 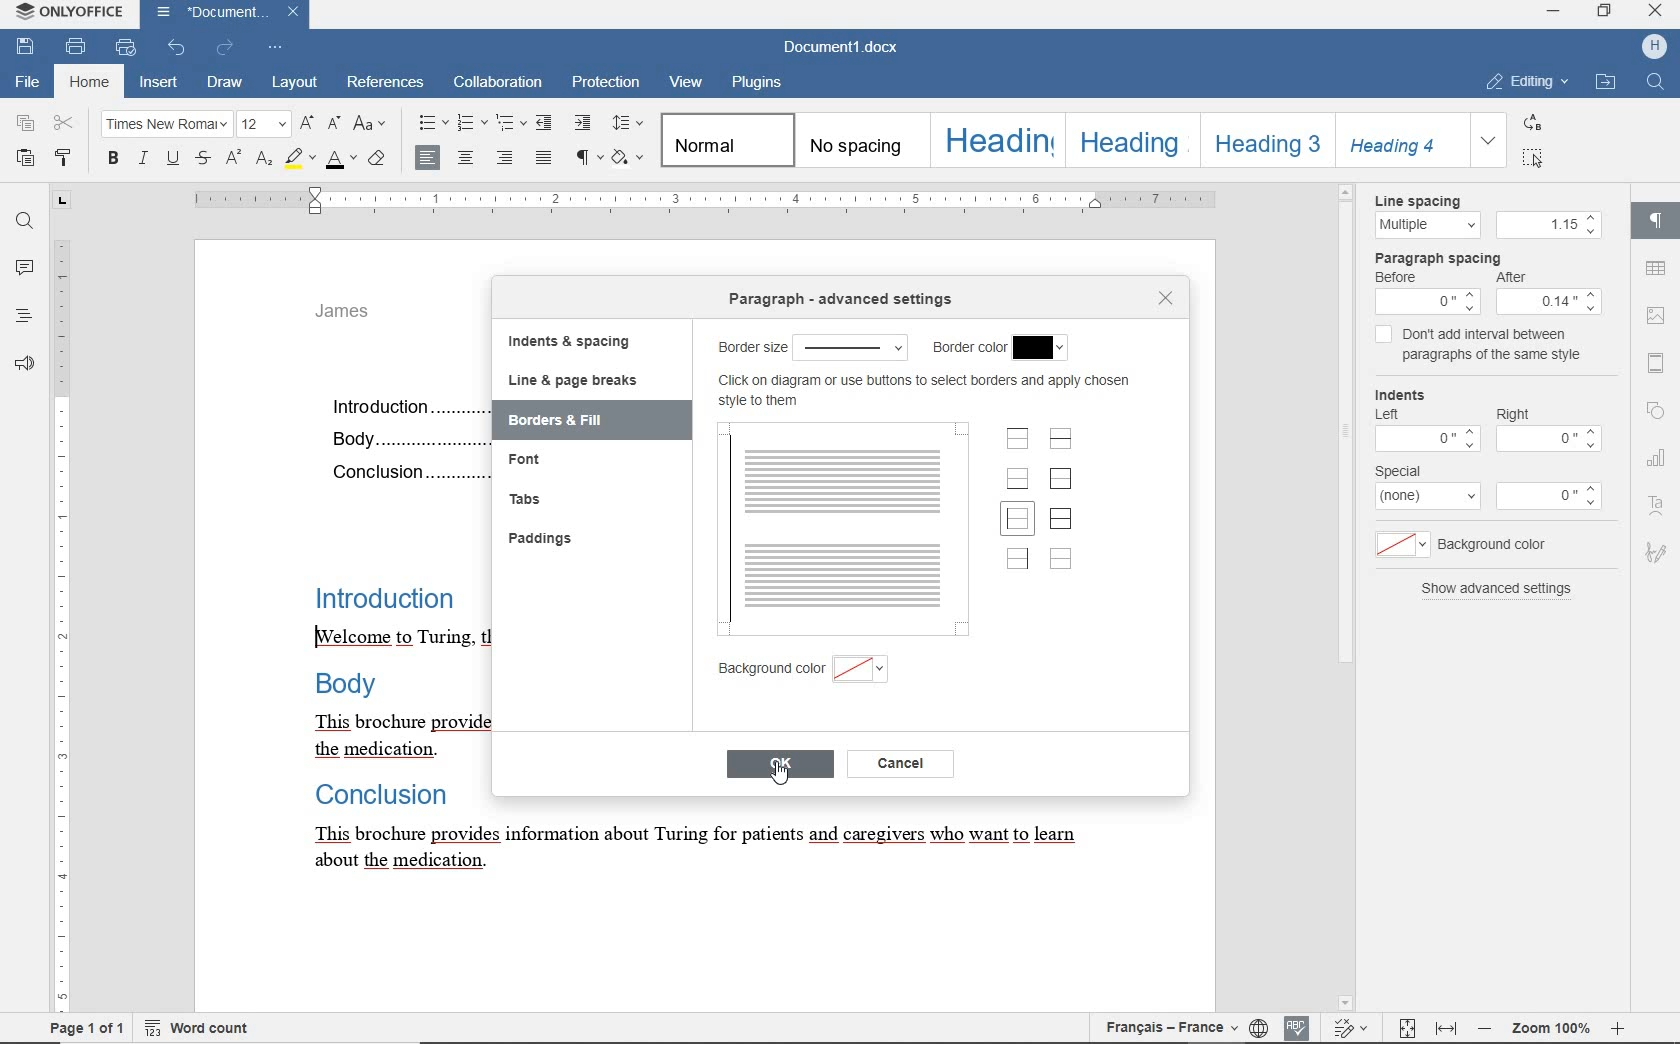 I want to click on set document language, so click(x=1258, y=1029).